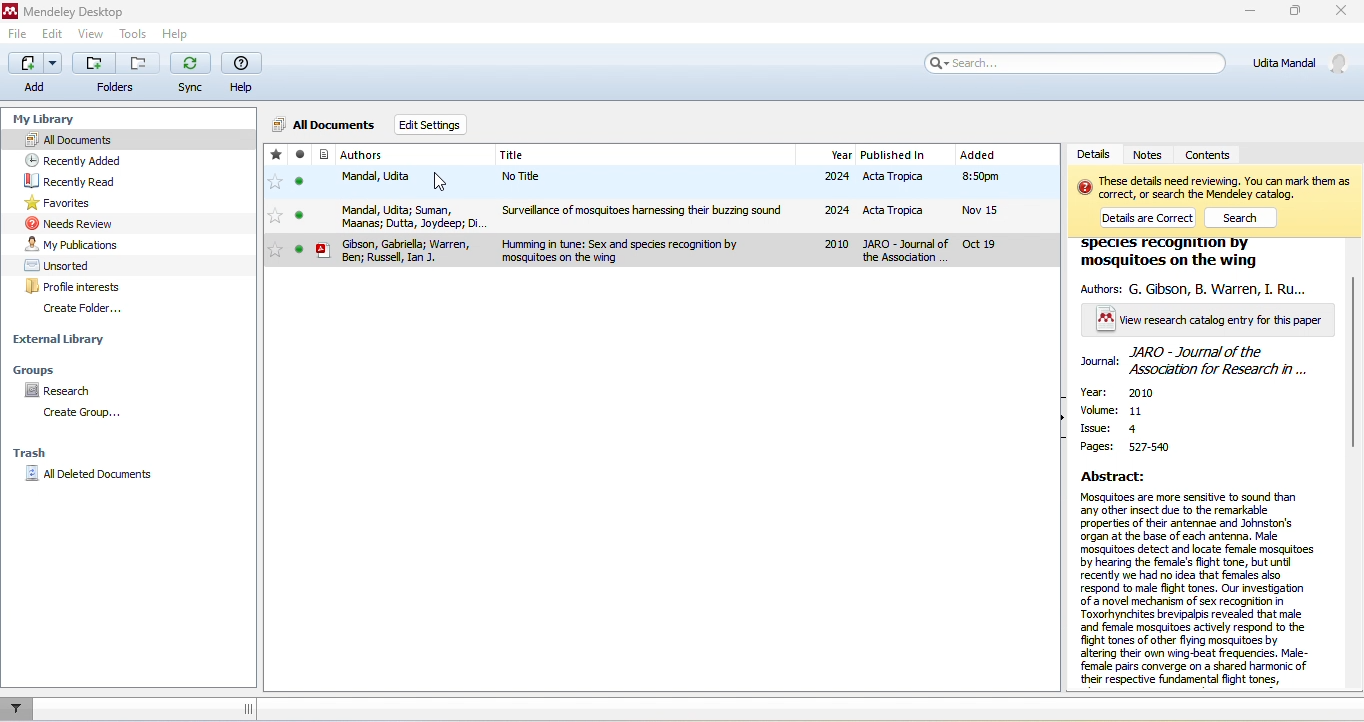 The width and height of the screenshot is (1364, 722). What do you see at coordinates (1303, 61) in the screenshot?
I see `udita ` at bounding box center [1303, 61].